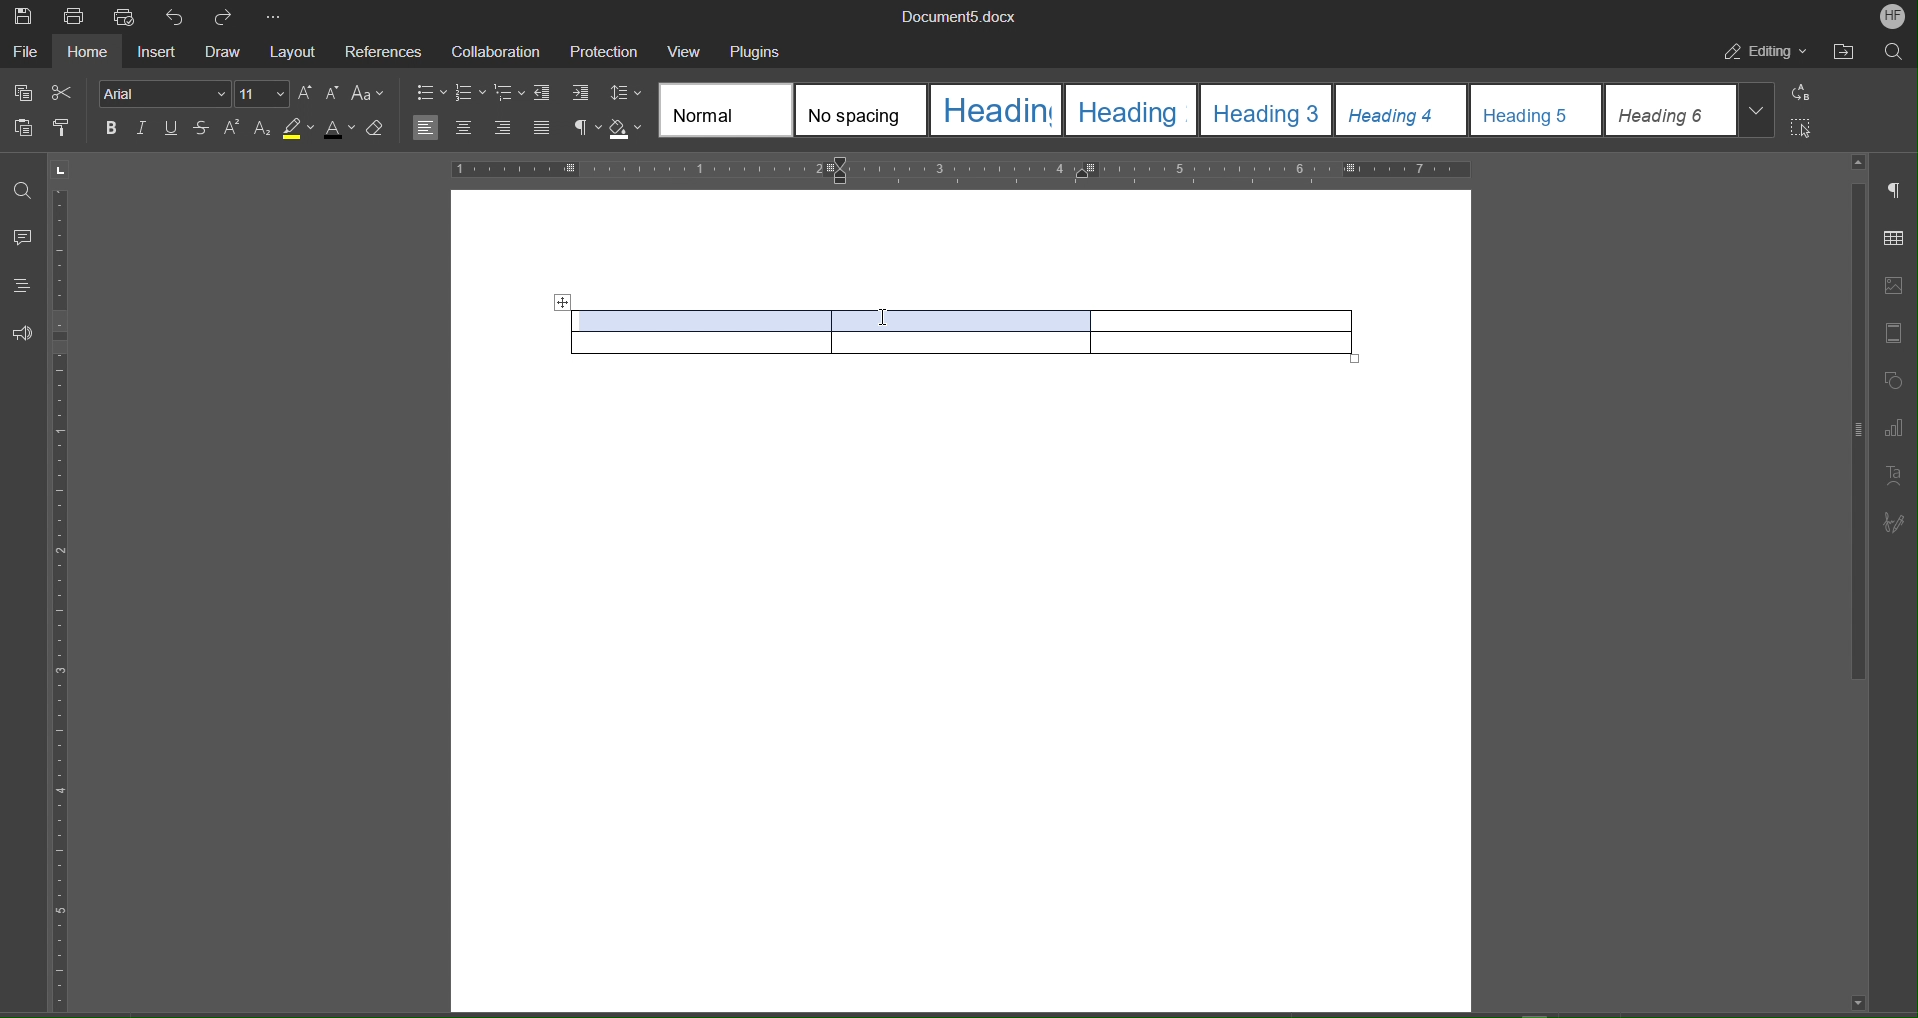 This screenshot has width=1918, height=1018. Describe the element at coordinates (23, 283) in the screenshot. I see `Headings` at that location.